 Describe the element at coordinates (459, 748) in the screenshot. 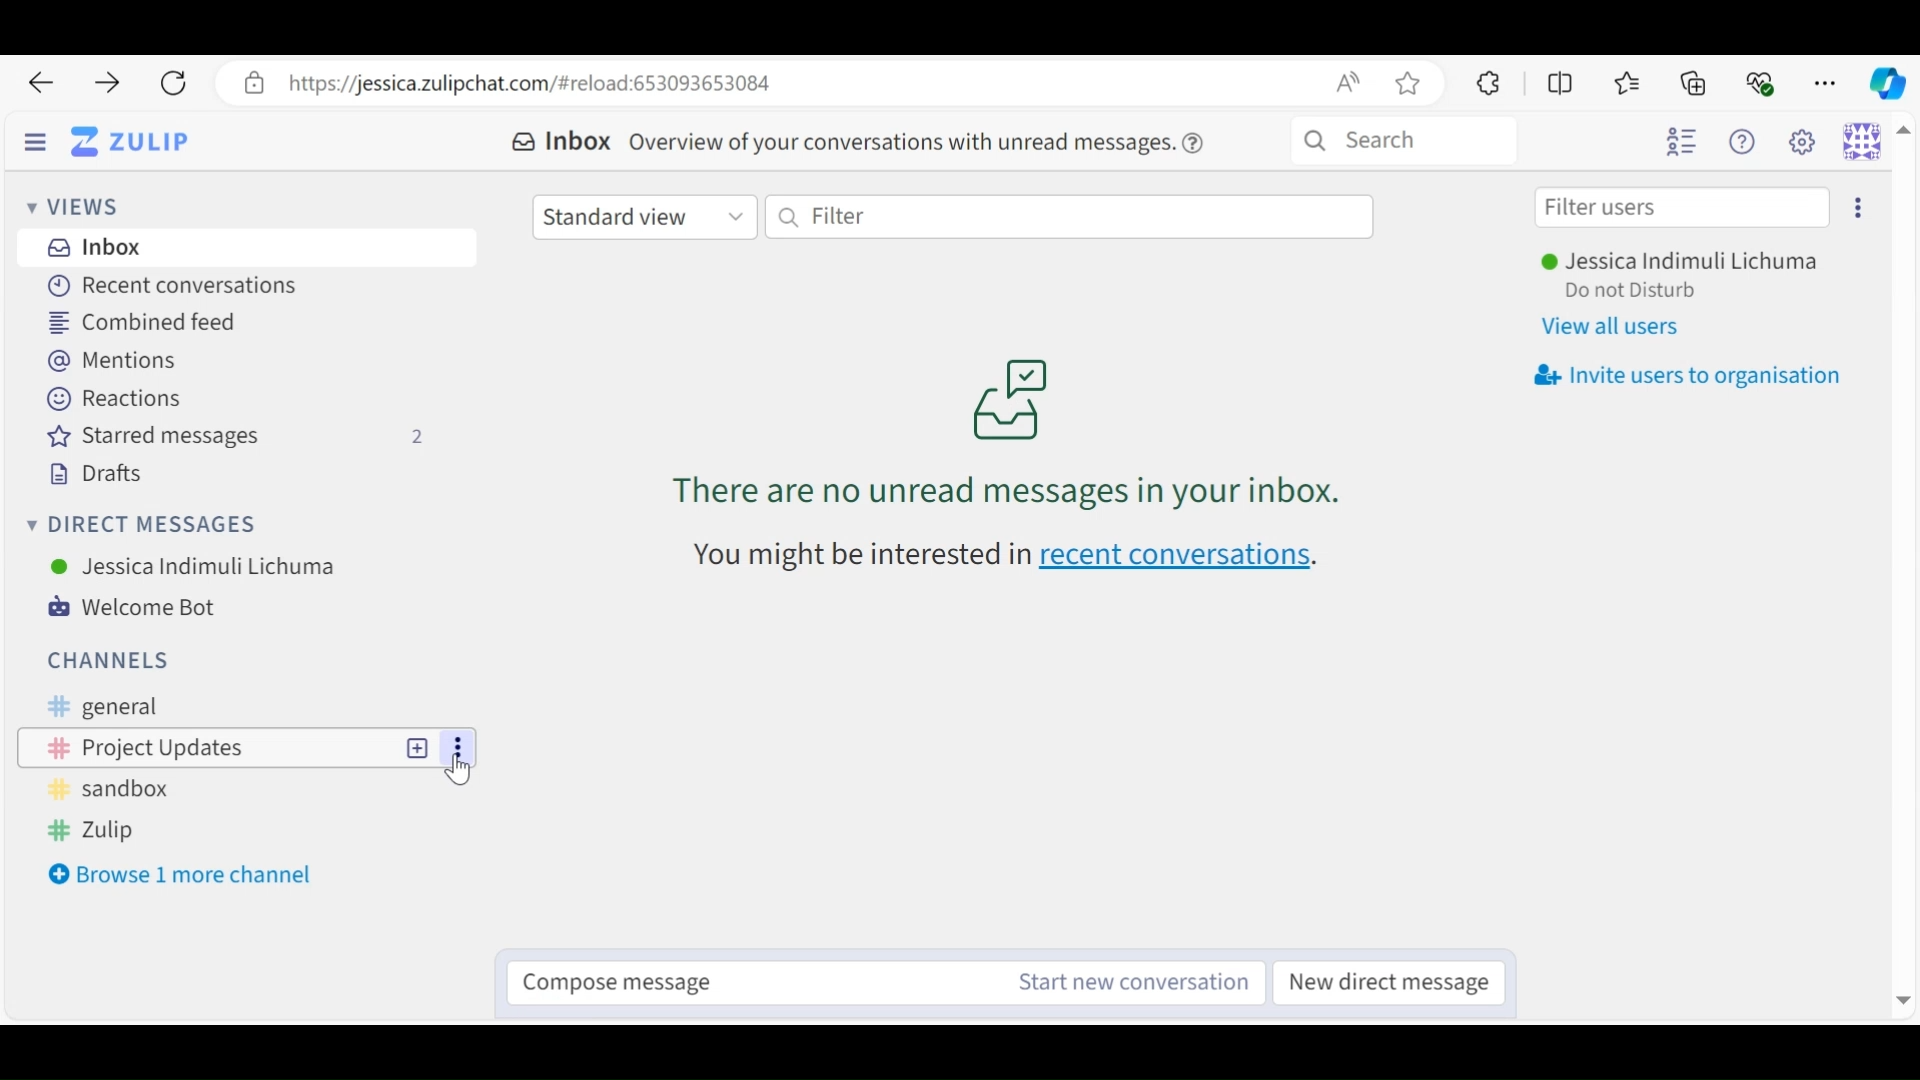

I see `More Options` at that location.